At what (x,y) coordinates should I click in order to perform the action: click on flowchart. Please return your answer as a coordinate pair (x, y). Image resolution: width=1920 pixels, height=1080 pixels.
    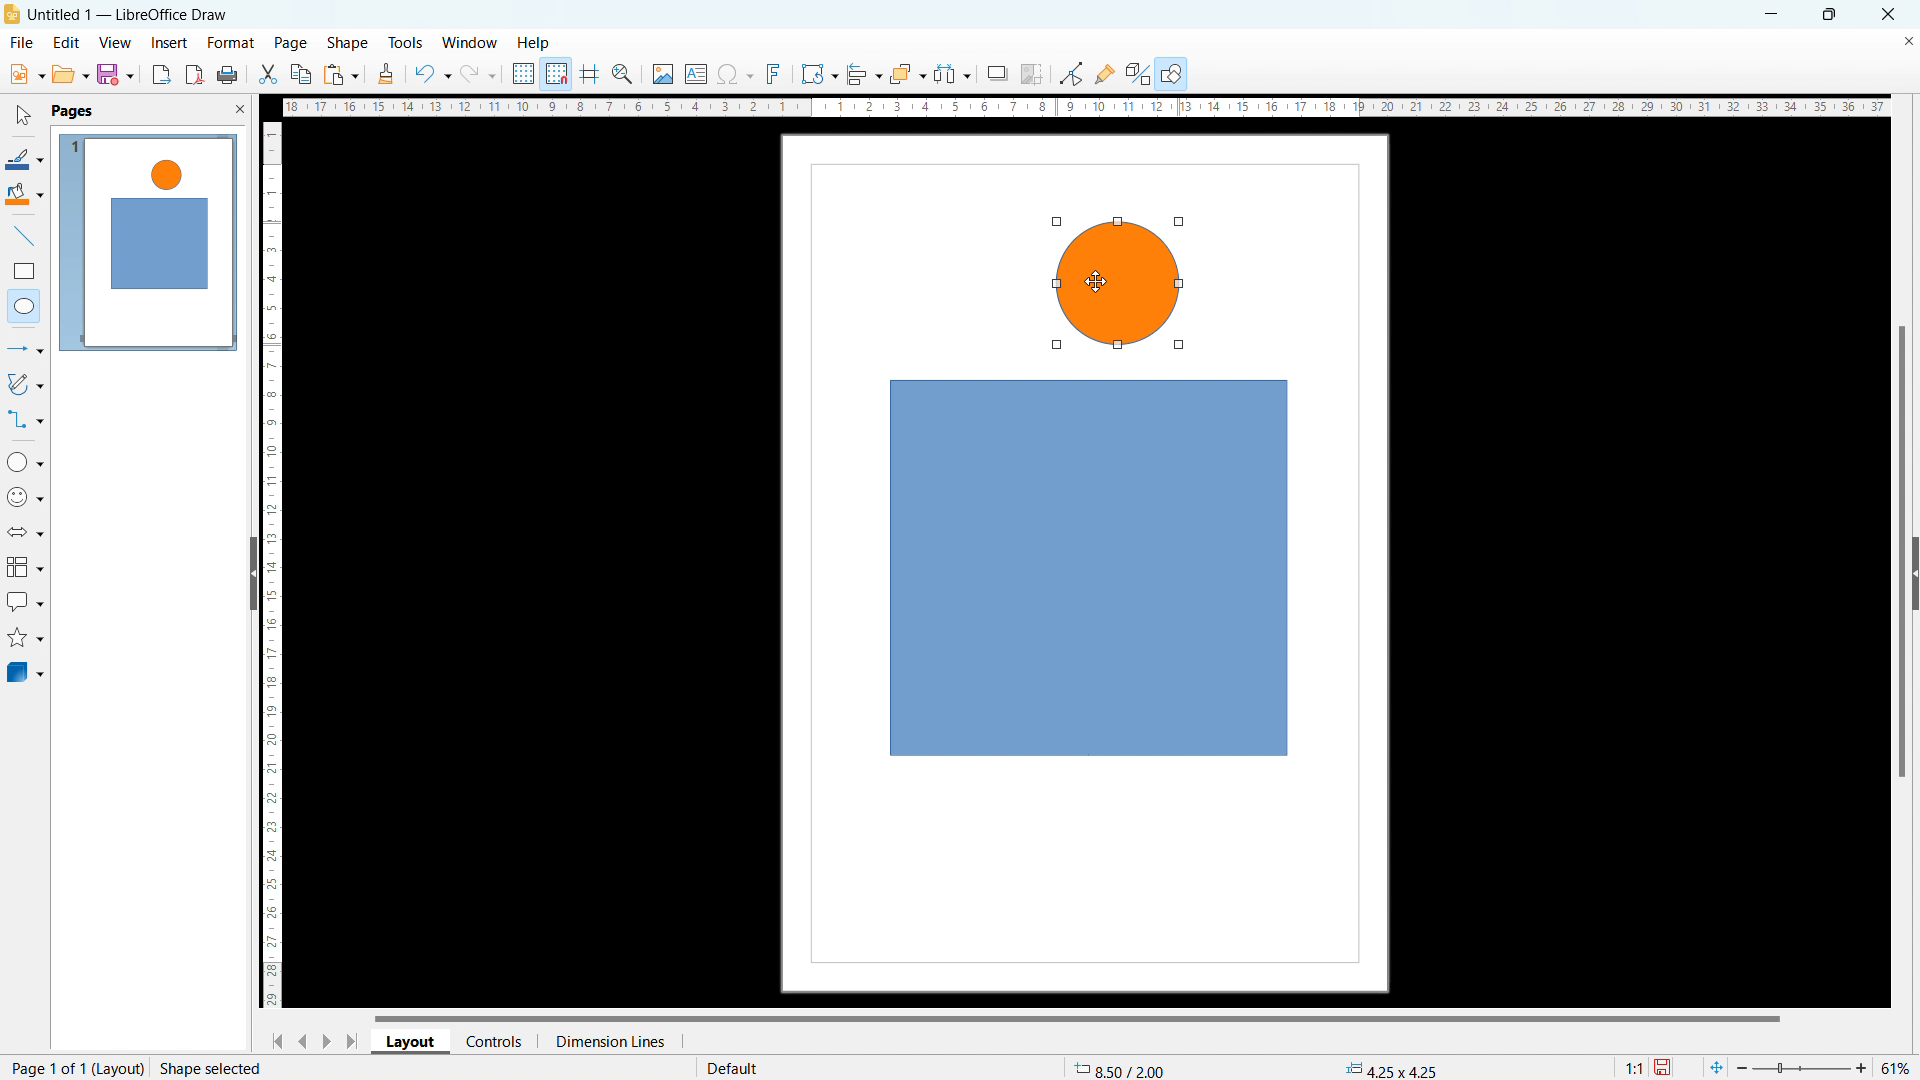
    Looking at the image, I should click on (26, 567).